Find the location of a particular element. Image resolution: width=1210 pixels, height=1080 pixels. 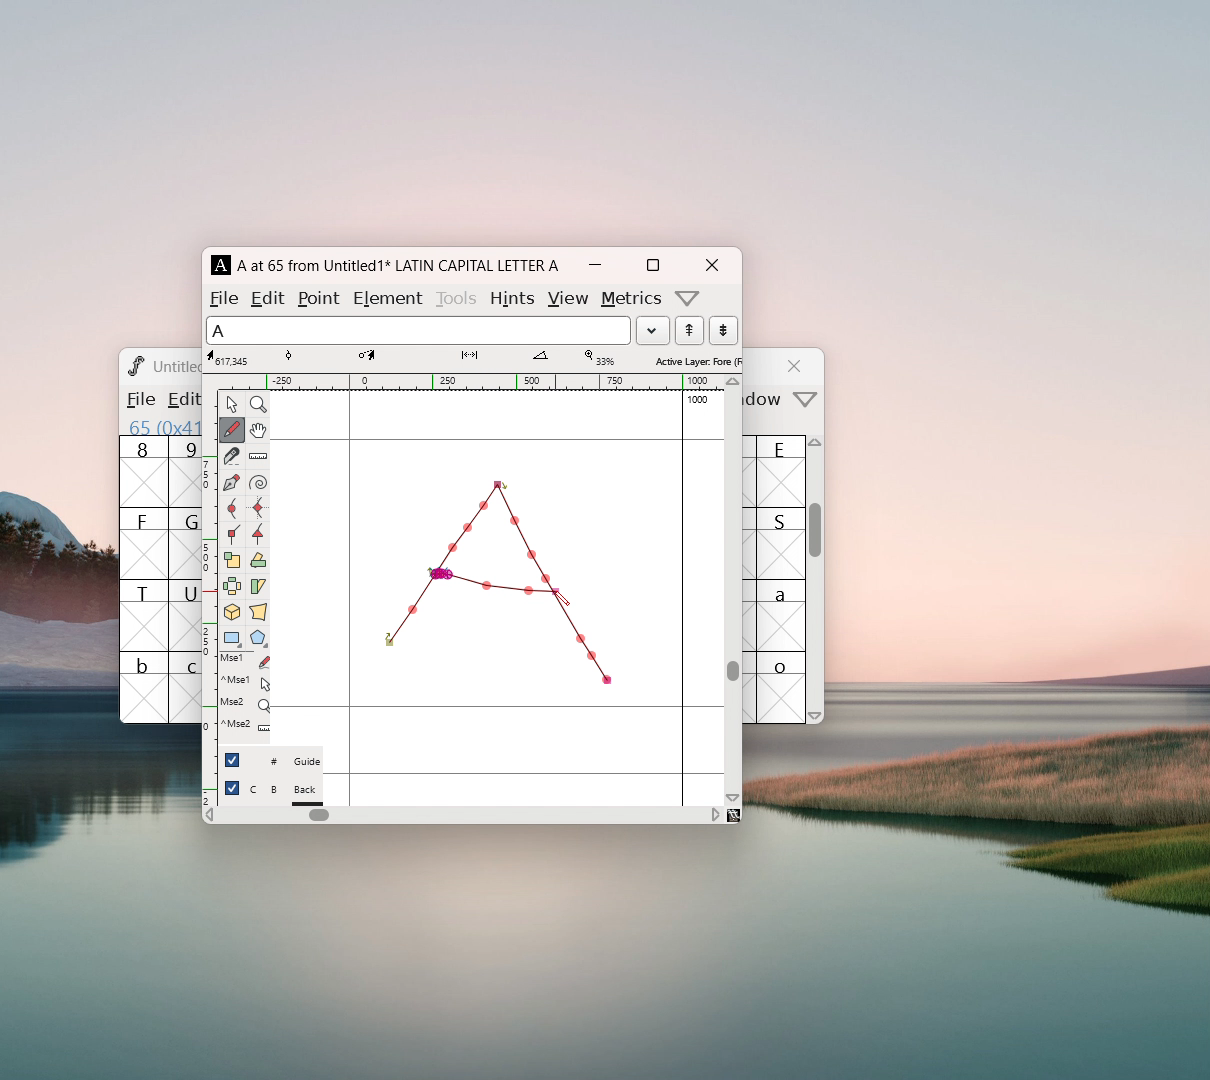

view is located at coordinates (567, 299).